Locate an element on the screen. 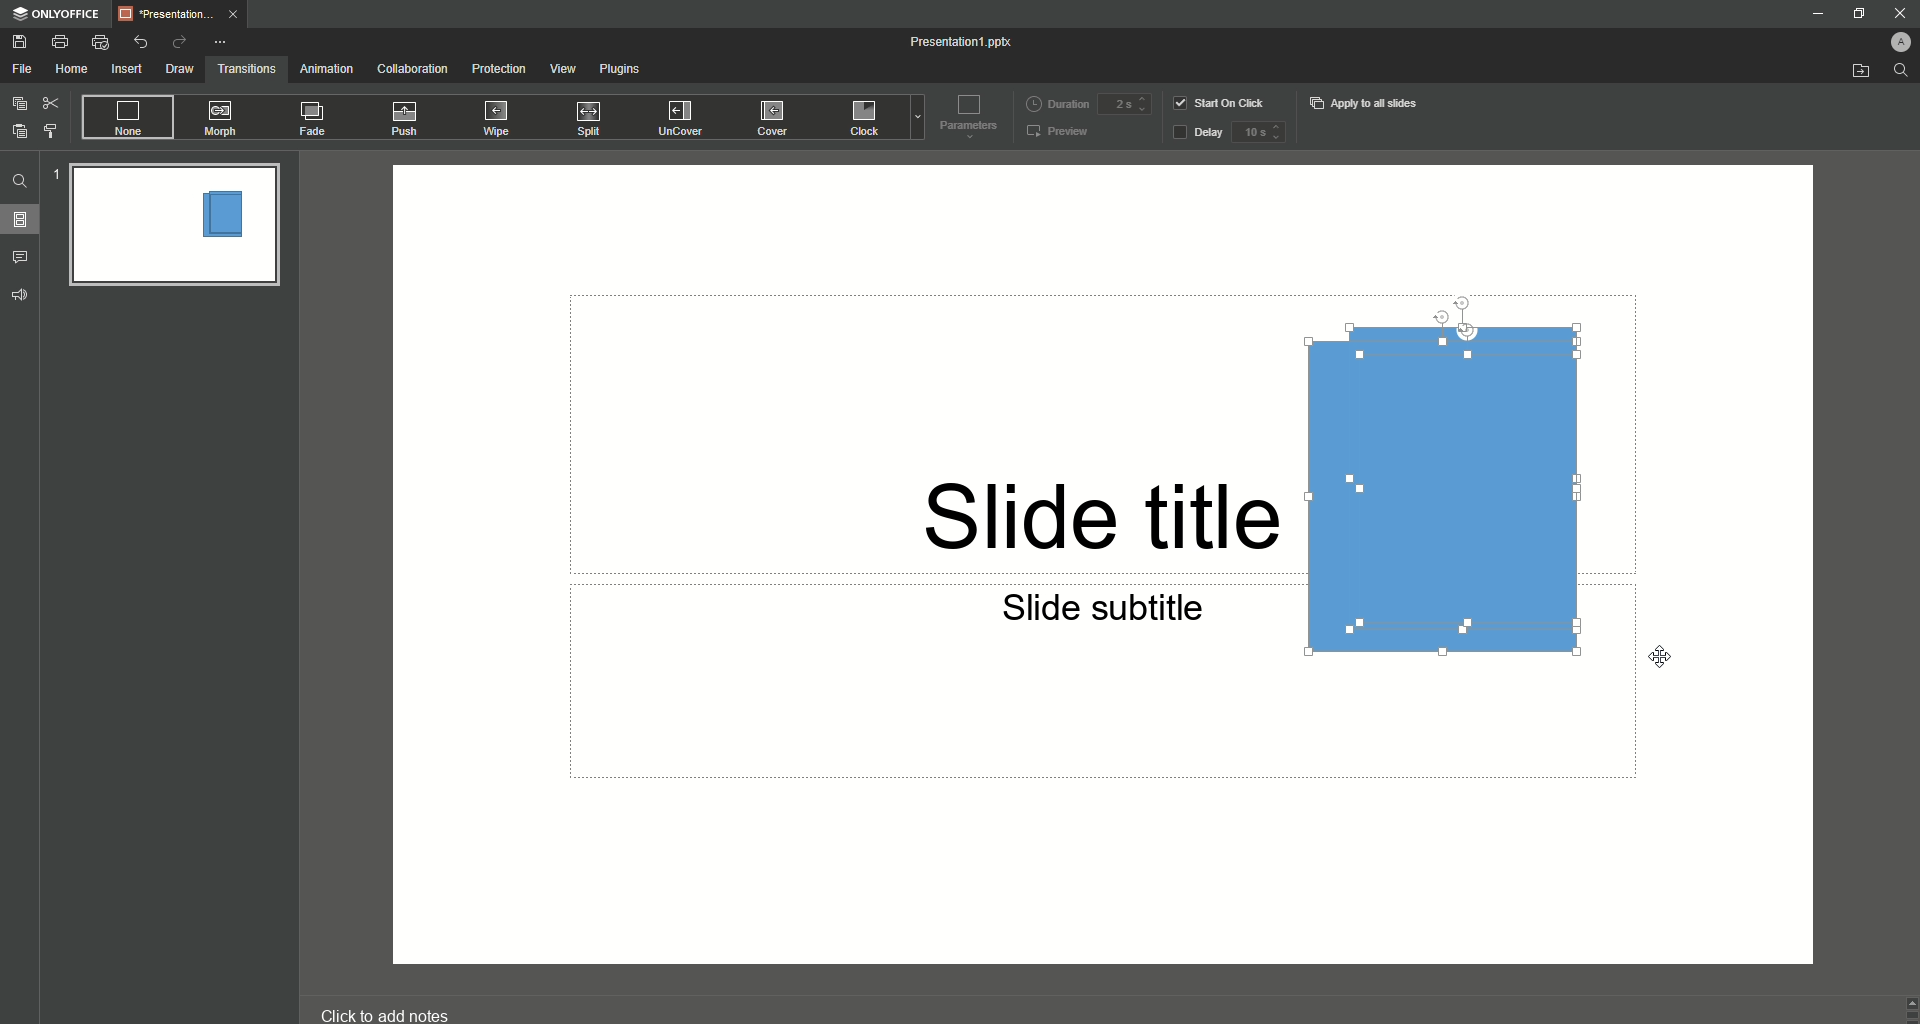  View is located at coordinates (562, 69).